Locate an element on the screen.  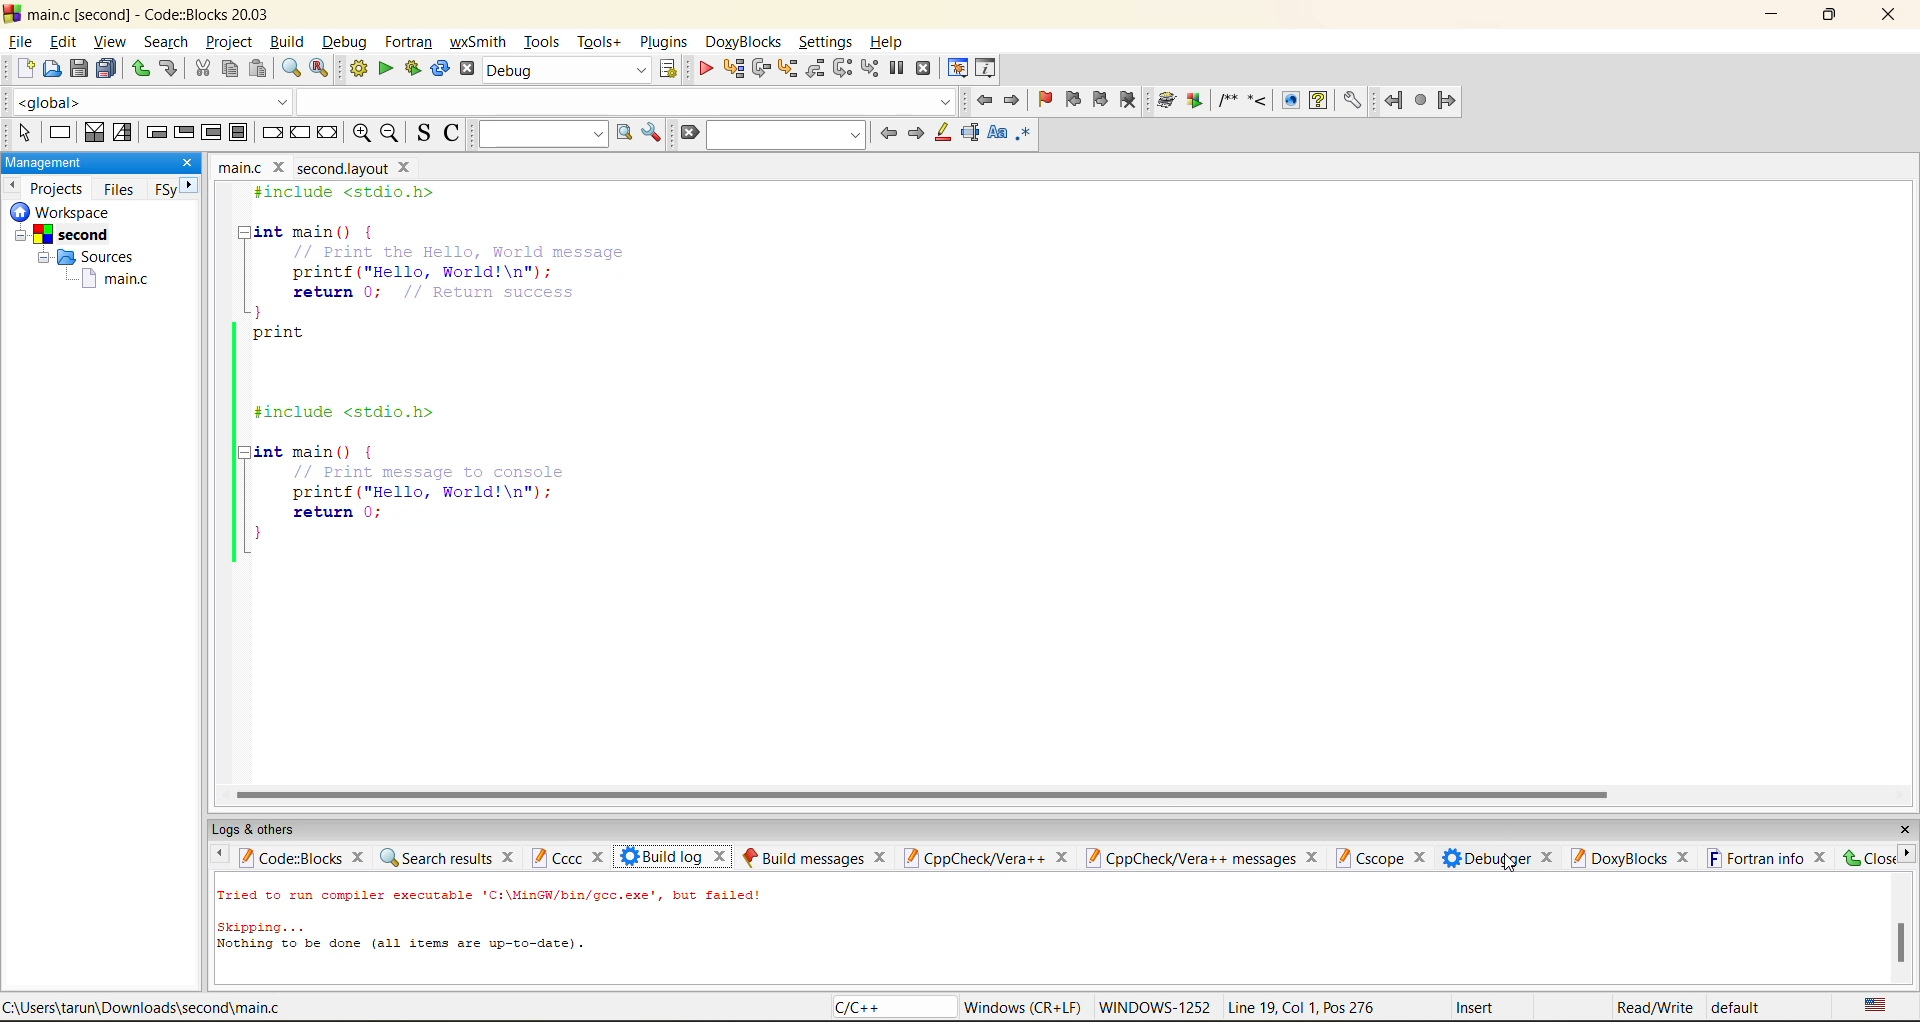
jump forward is located at coordinates (1013, 99).